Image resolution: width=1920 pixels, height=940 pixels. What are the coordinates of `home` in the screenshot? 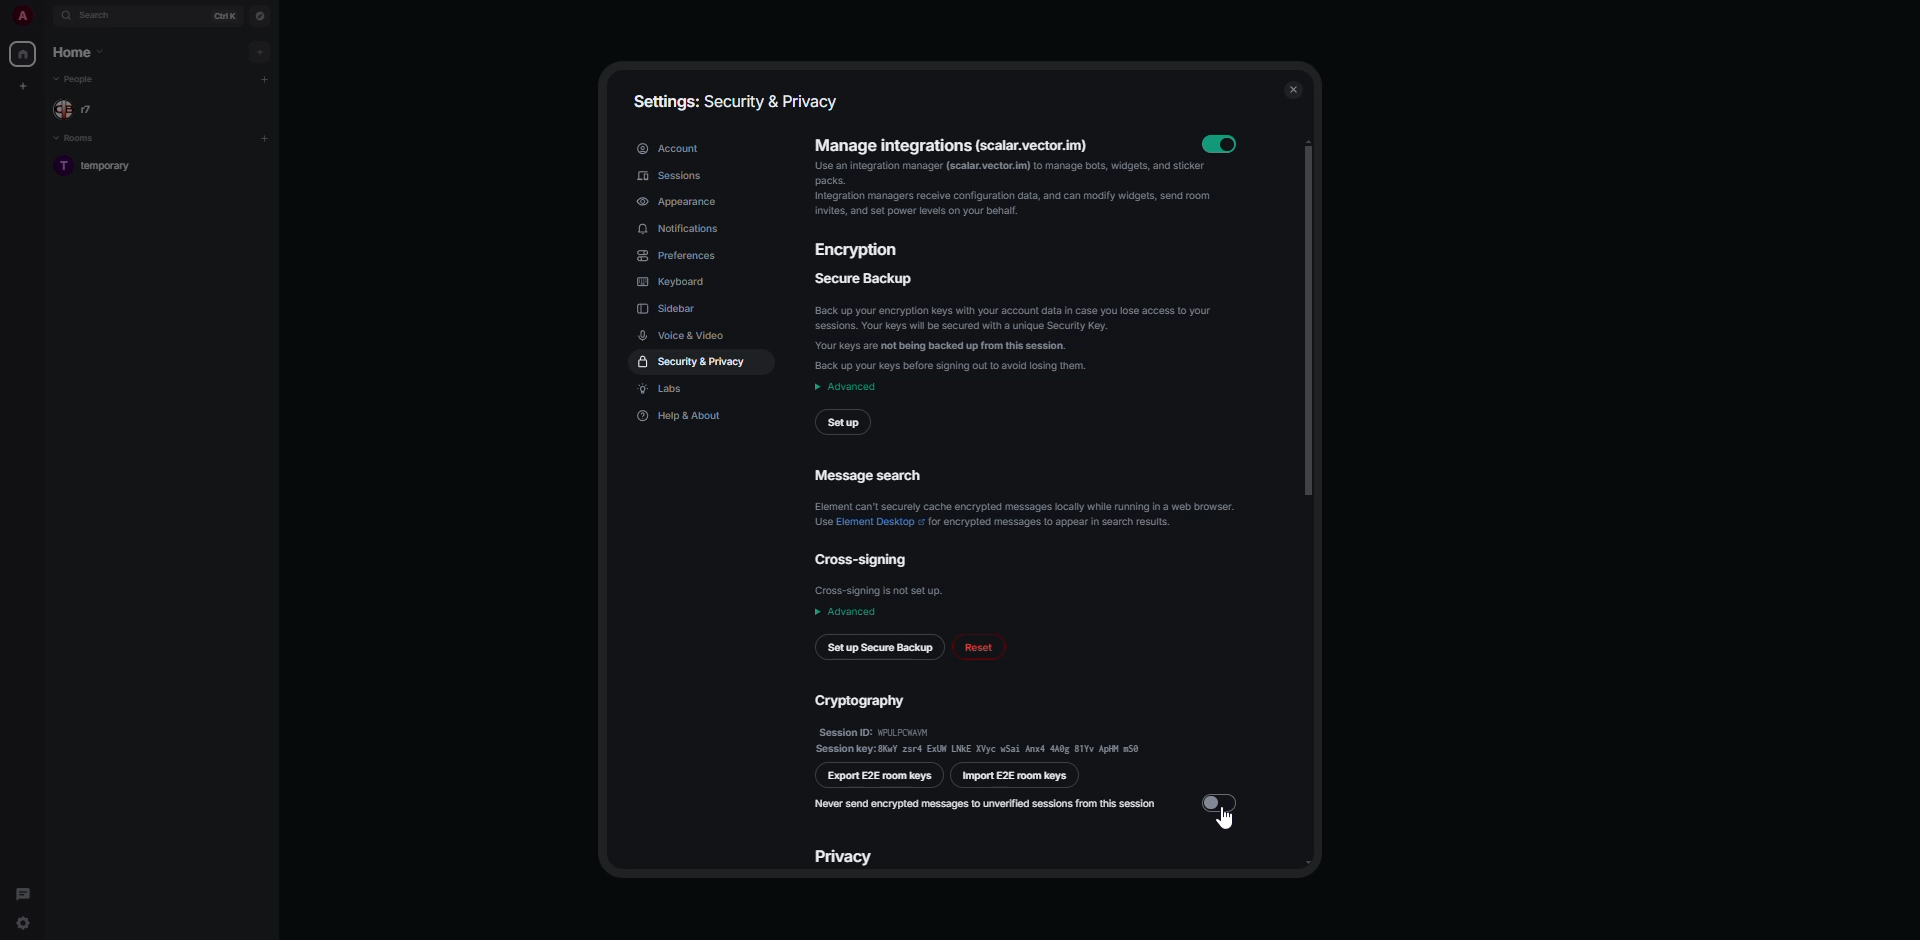 It's located at (80, 52).